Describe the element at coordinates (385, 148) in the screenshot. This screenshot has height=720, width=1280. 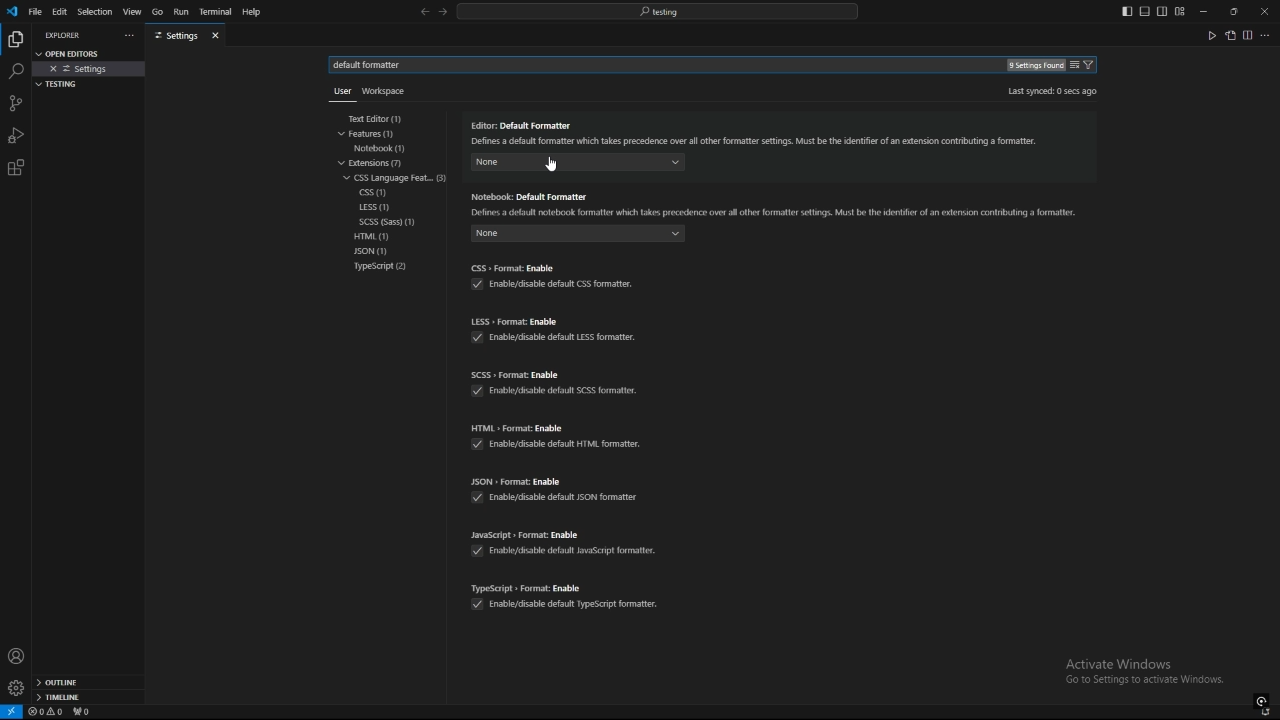
I see `notebook` at that location.